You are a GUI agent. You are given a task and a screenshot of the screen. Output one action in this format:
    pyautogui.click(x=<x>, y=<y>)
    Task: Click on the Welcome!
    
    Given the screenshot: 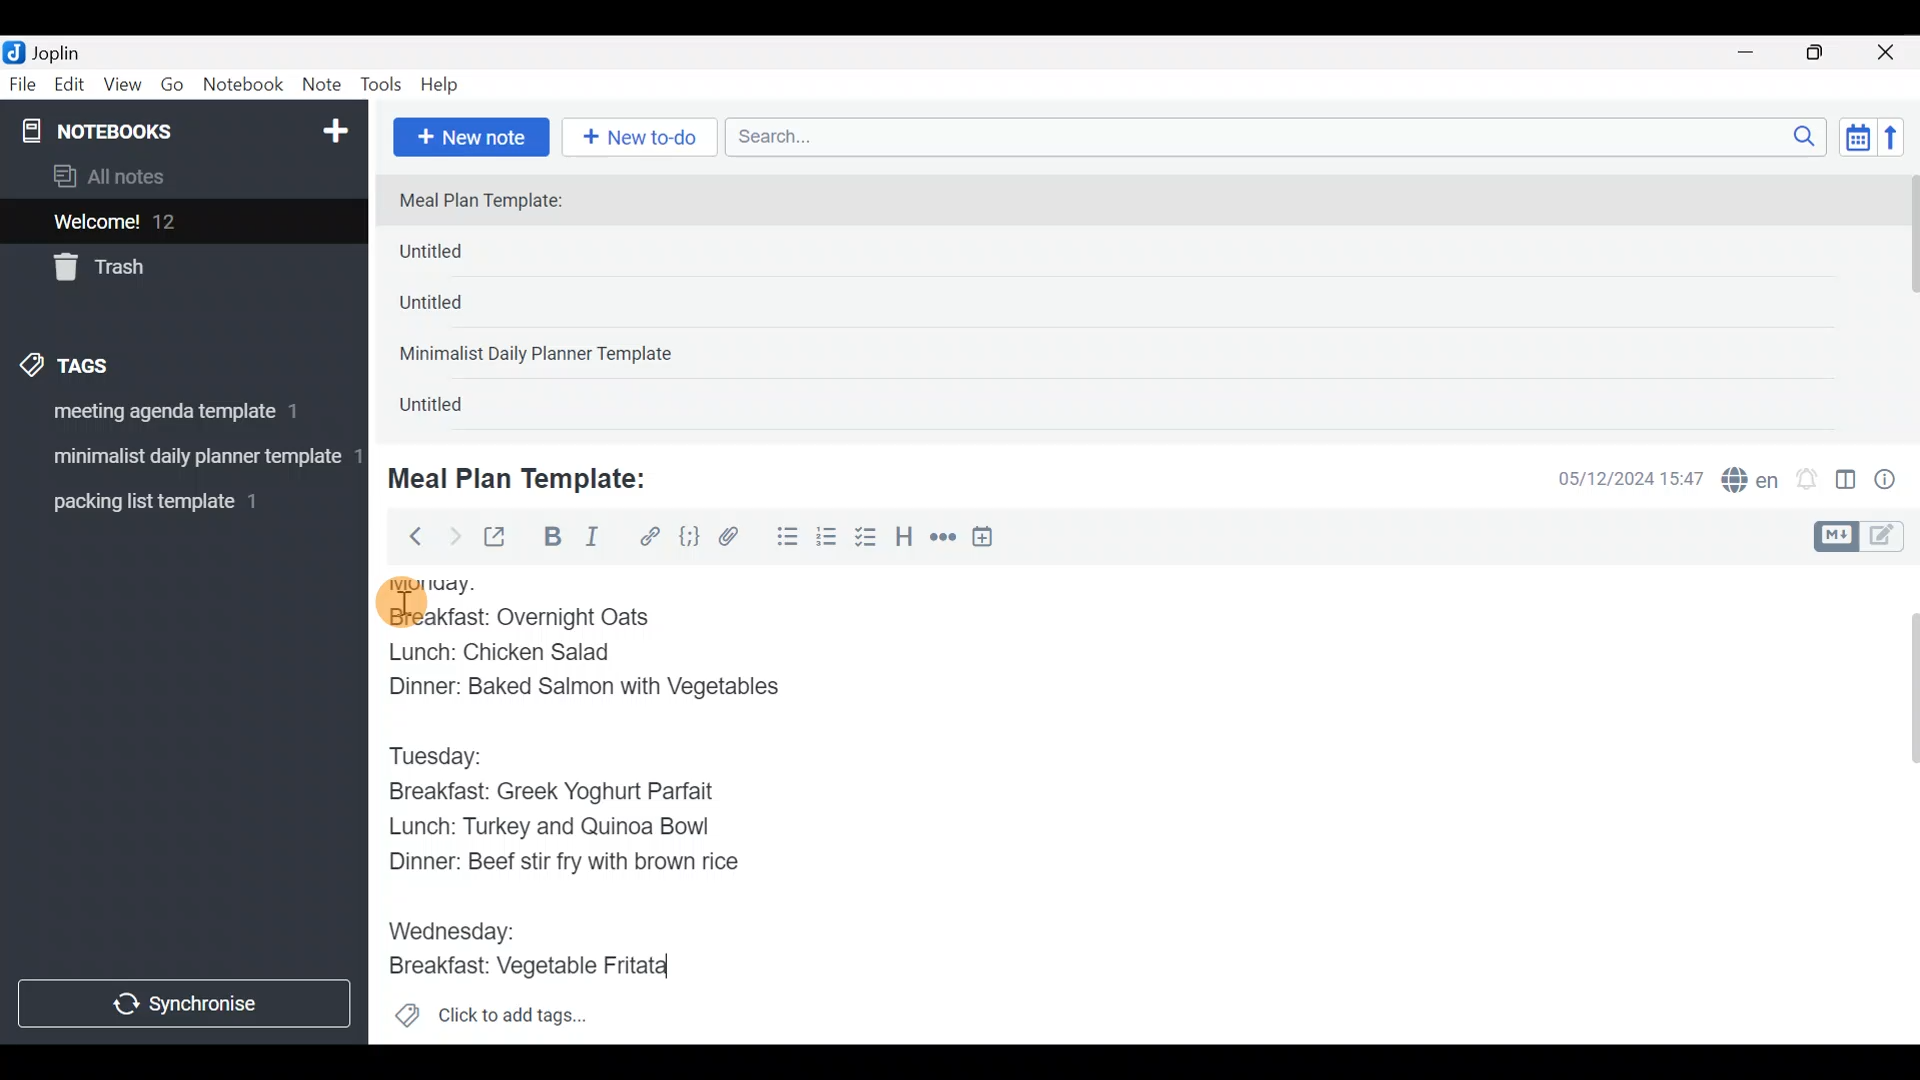 What is the action you would take?
    pyautogui.click(x=181, y=223)
    